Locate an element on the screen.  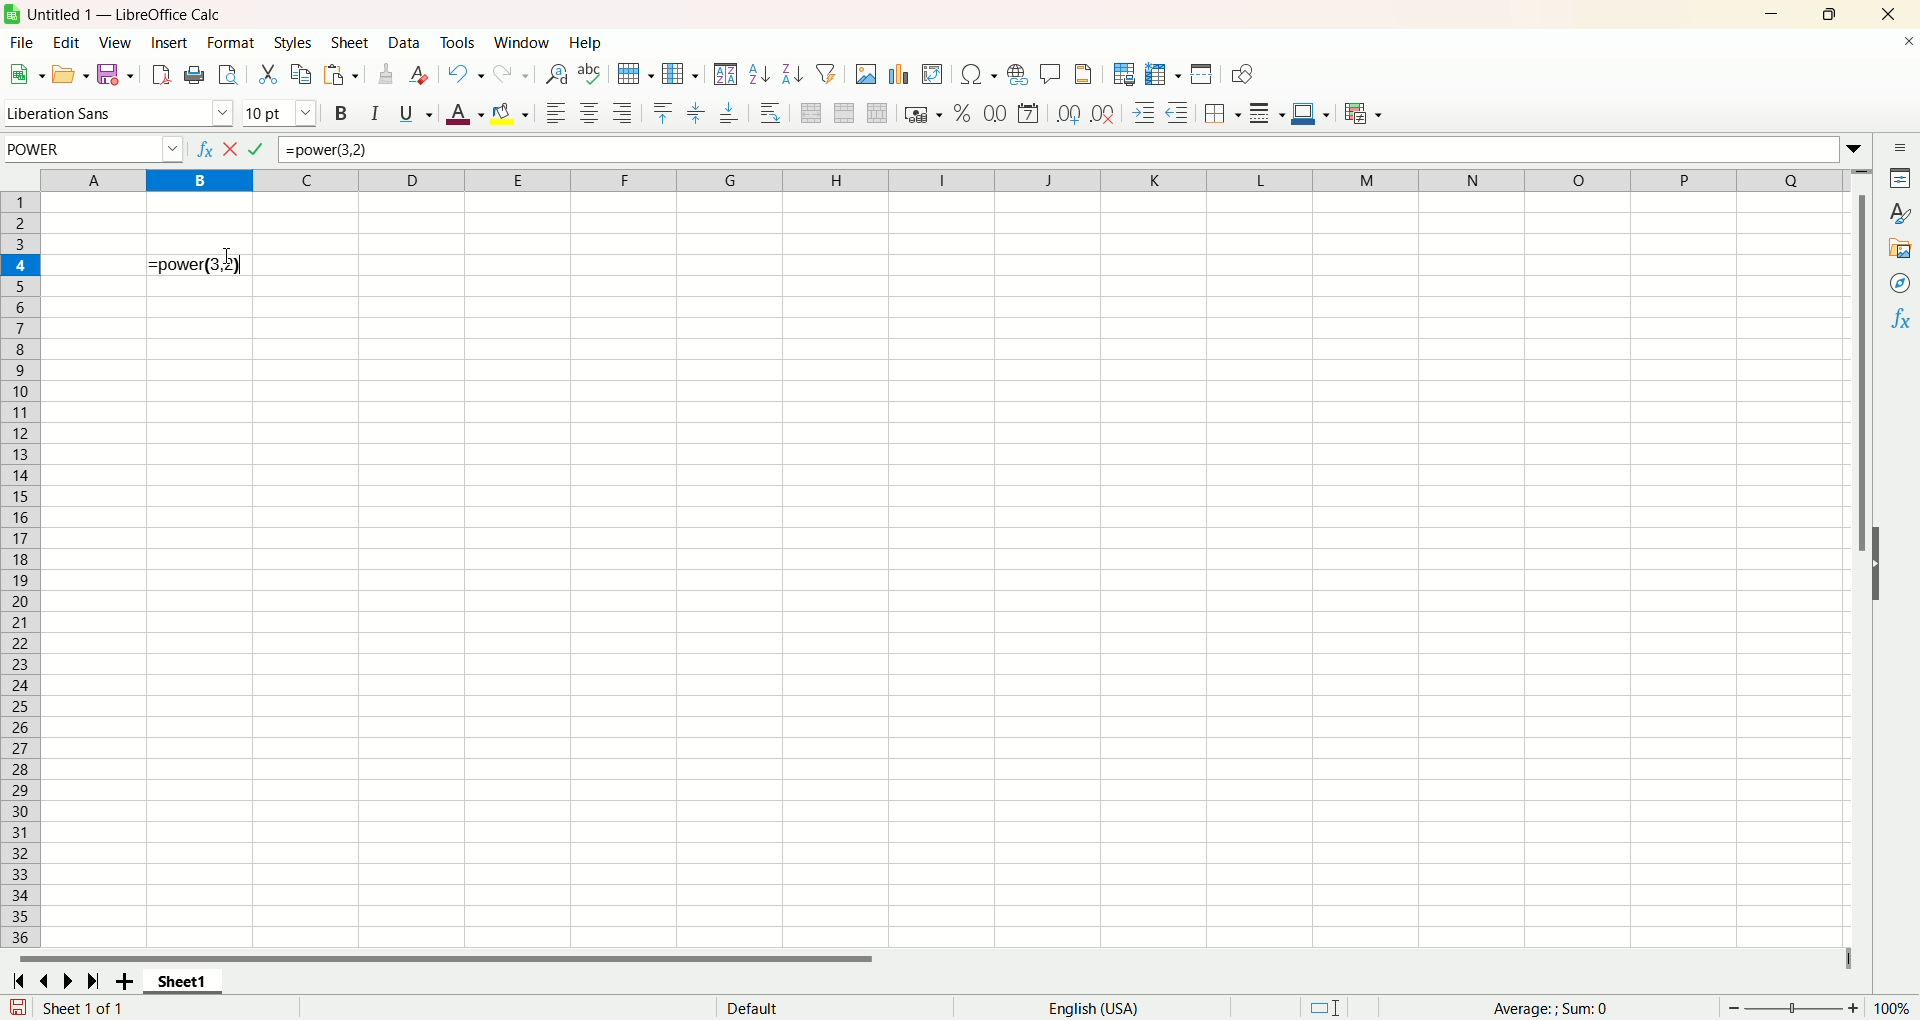
column names is located at coordinates (944, 178).